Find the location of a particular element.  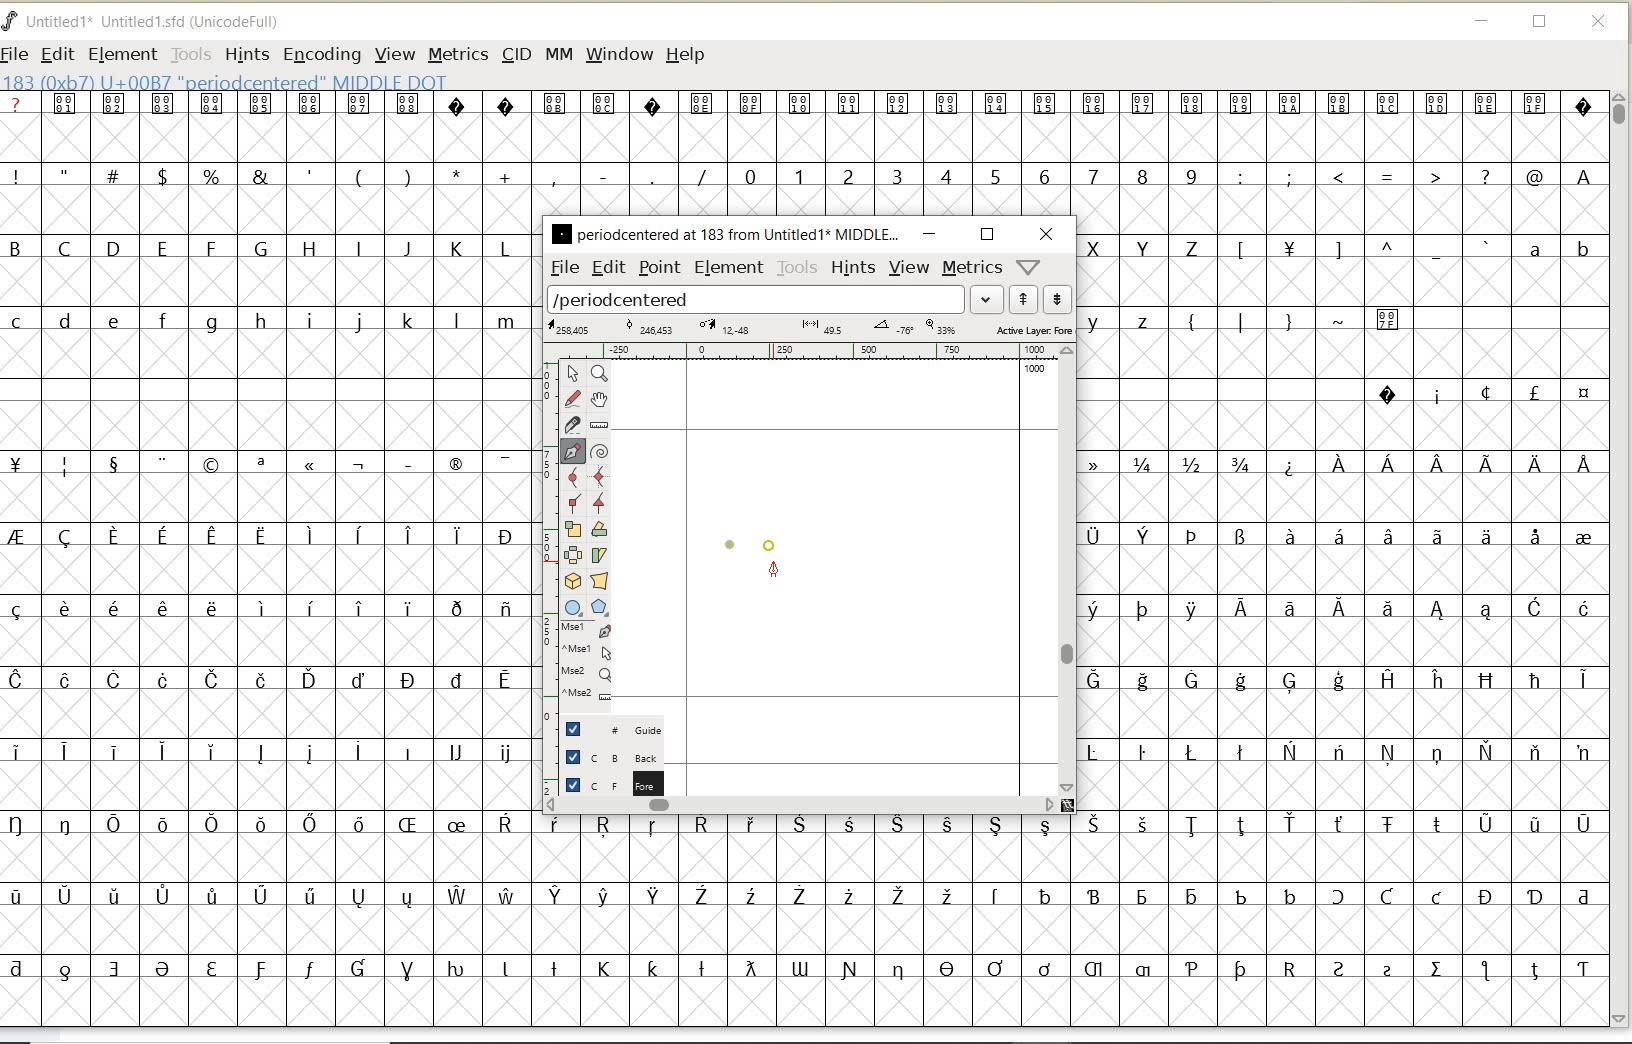

polygon or star is located at coordinates (602, 608).